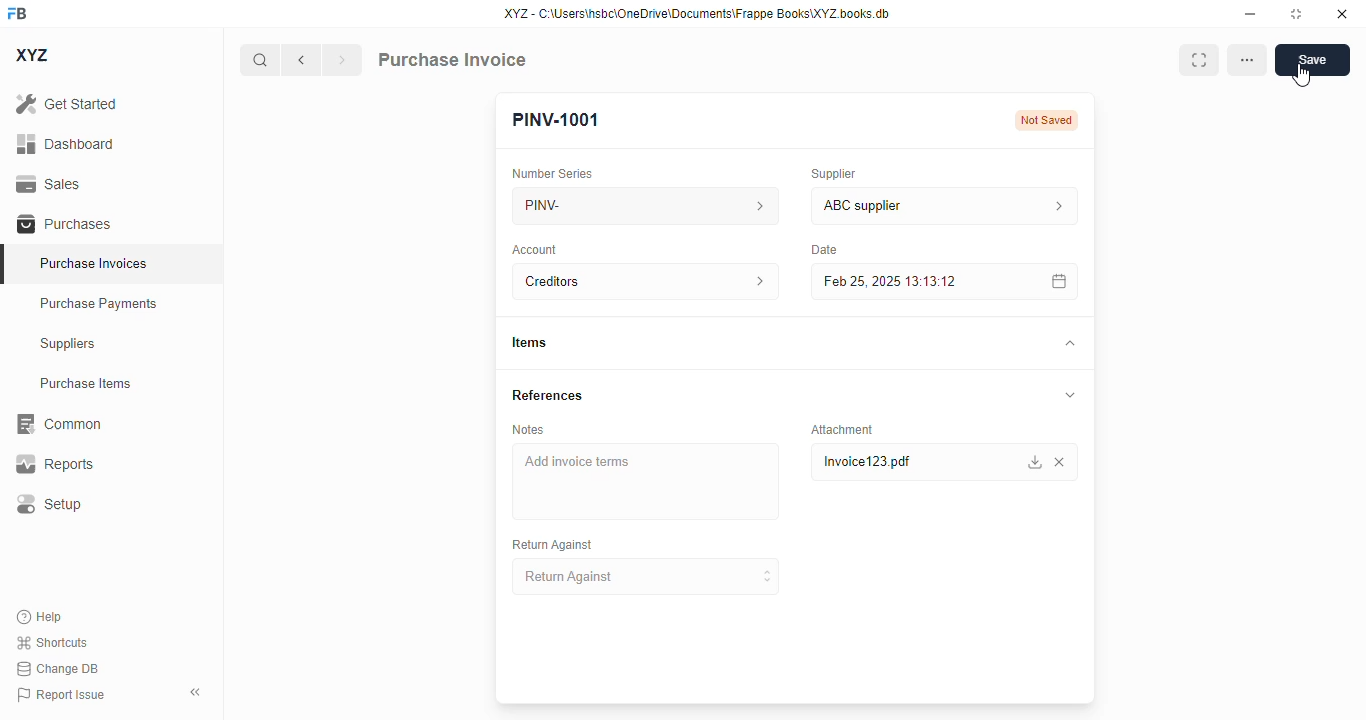  What do you see at coordinates (647, 577) in the screenshot?
I see `return against` at bounding box center [647, 577].